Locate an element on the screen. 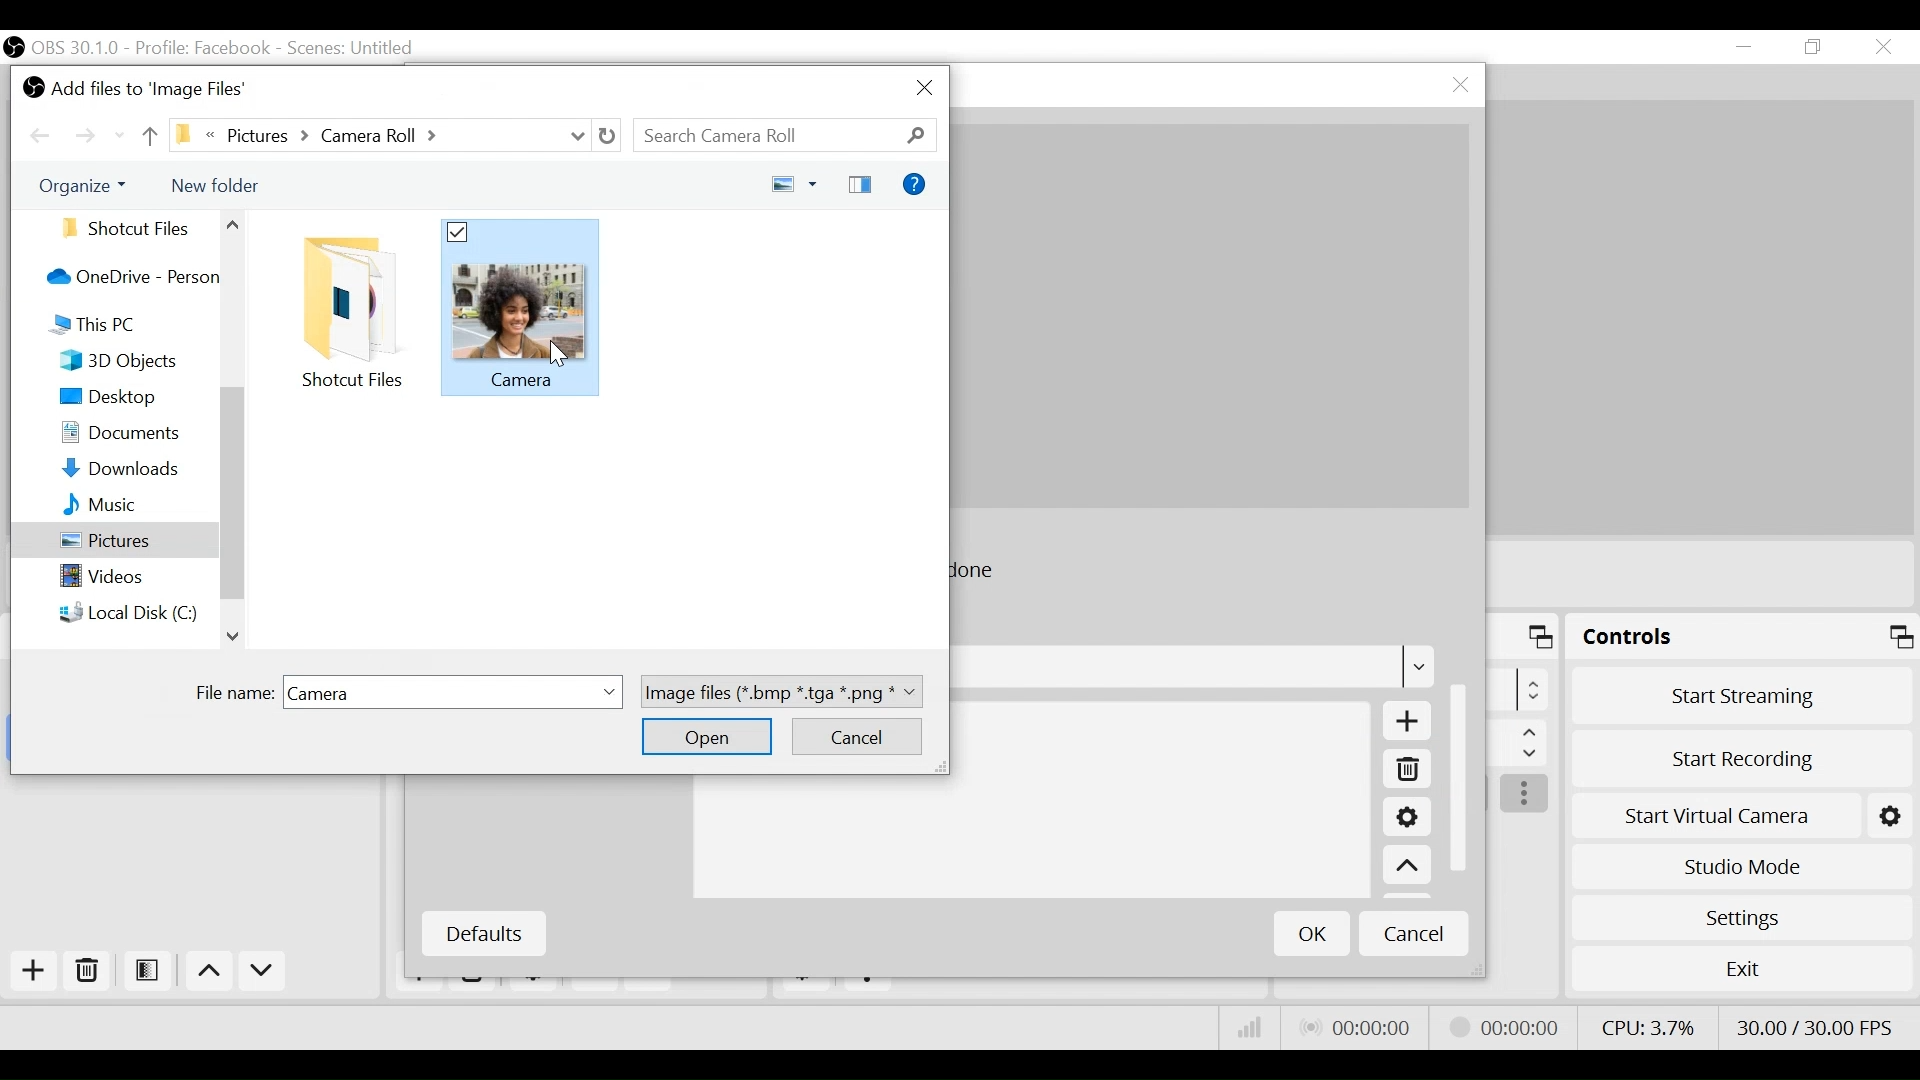  more options is located at coordinates (1526, 795).